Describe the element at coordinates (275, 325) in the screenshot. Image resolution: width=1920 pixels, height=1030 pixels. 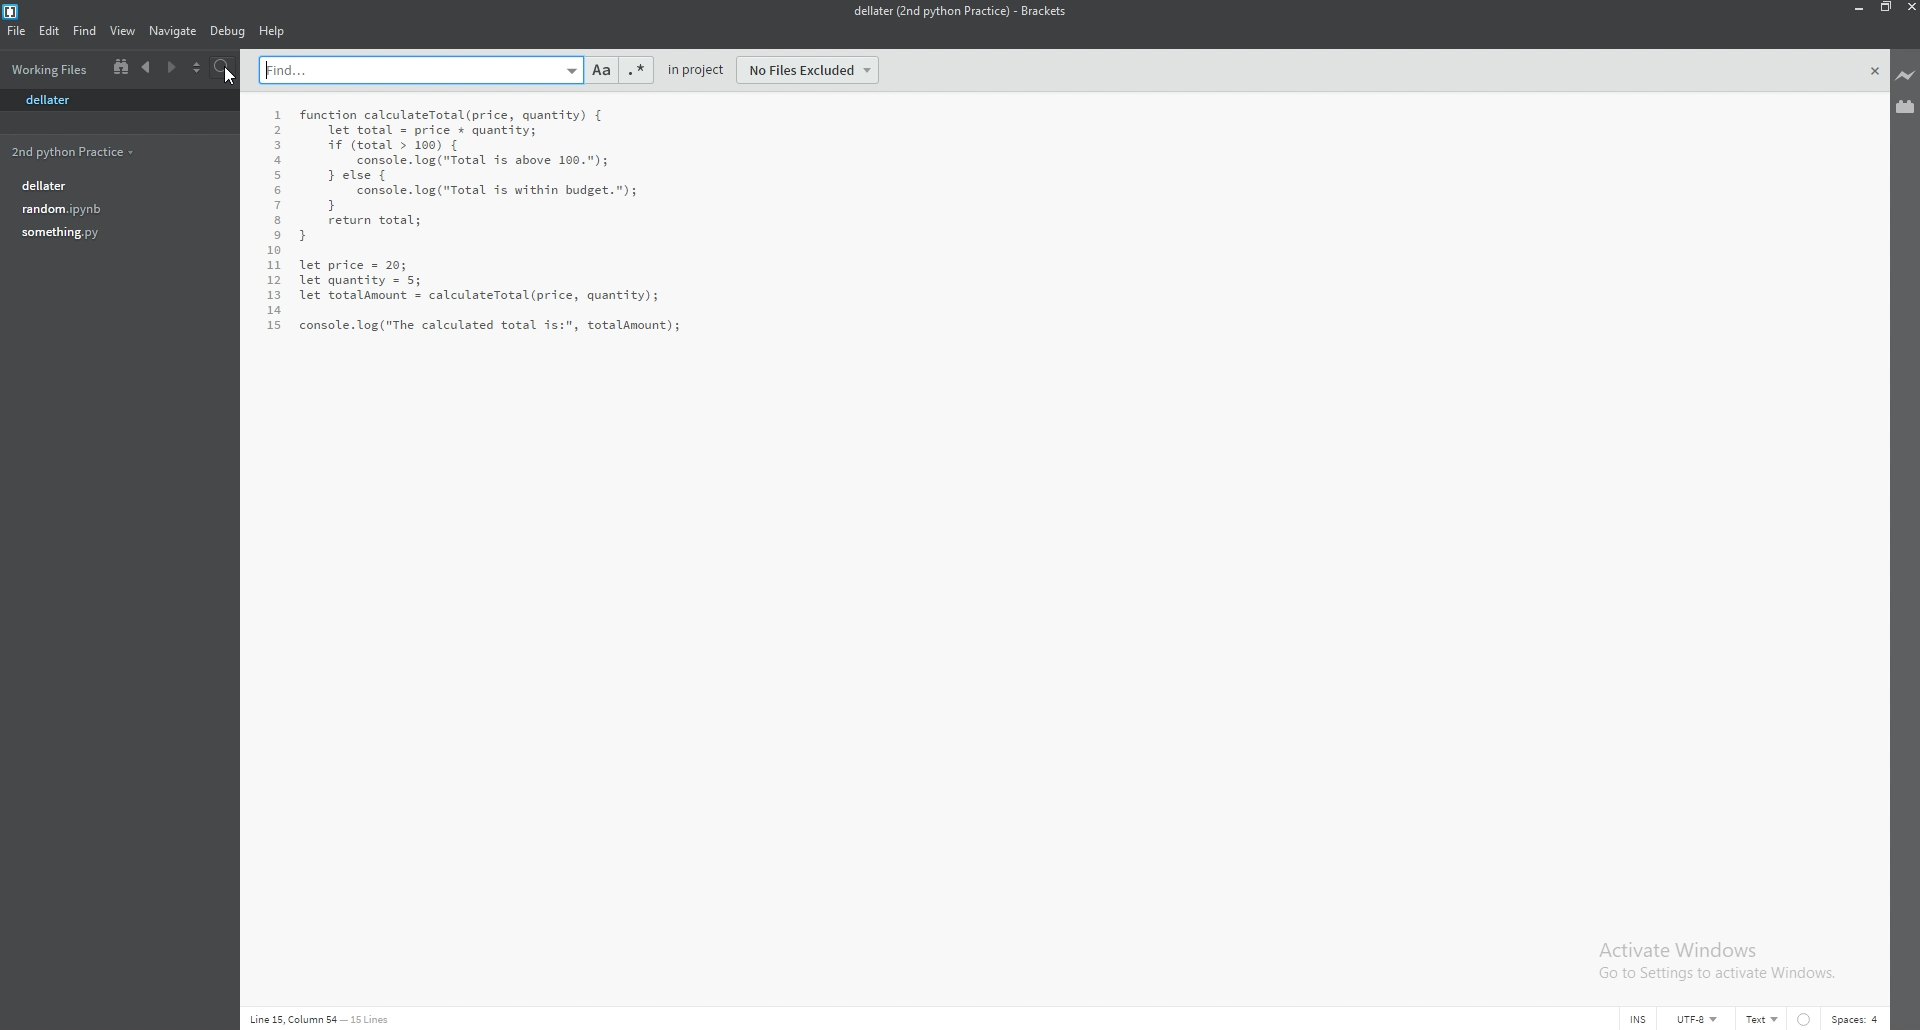
I see `15` at that location.